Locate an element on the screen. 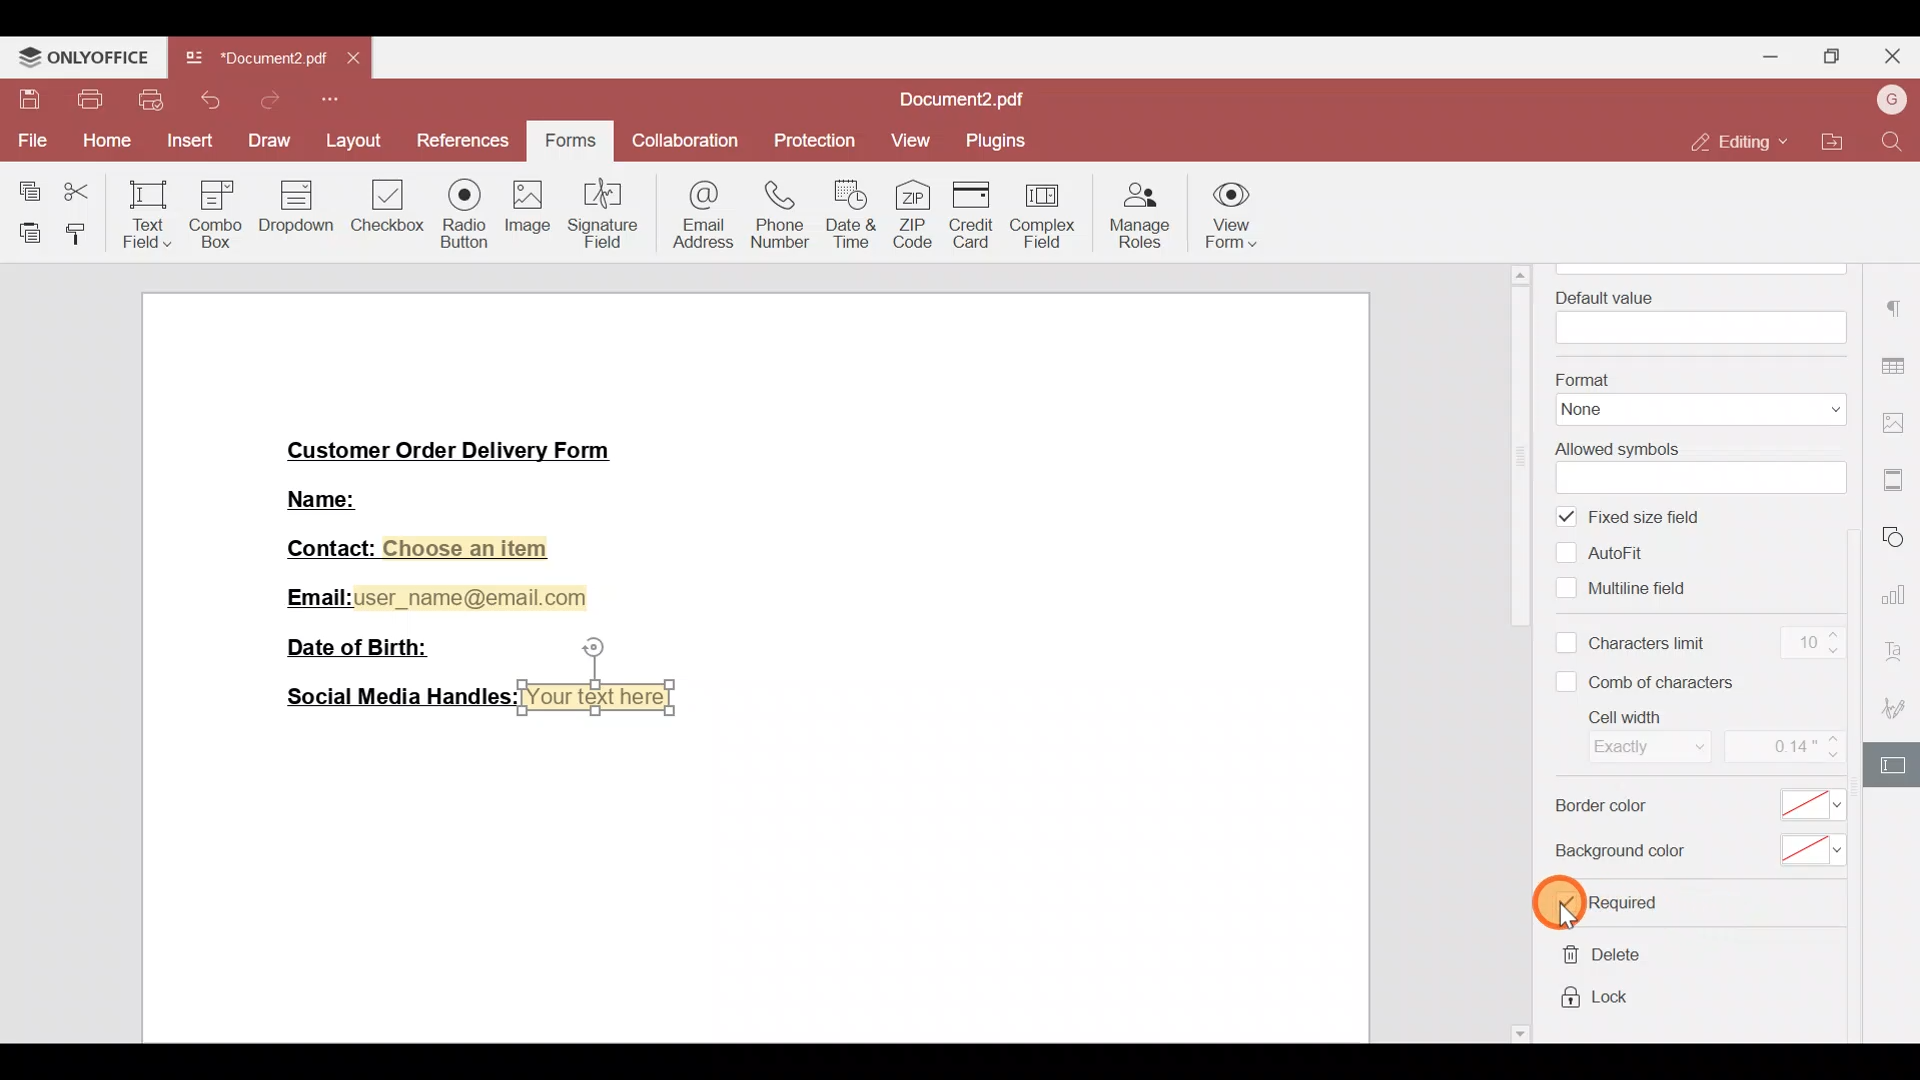  Required is located at coordinates (1612, 904).